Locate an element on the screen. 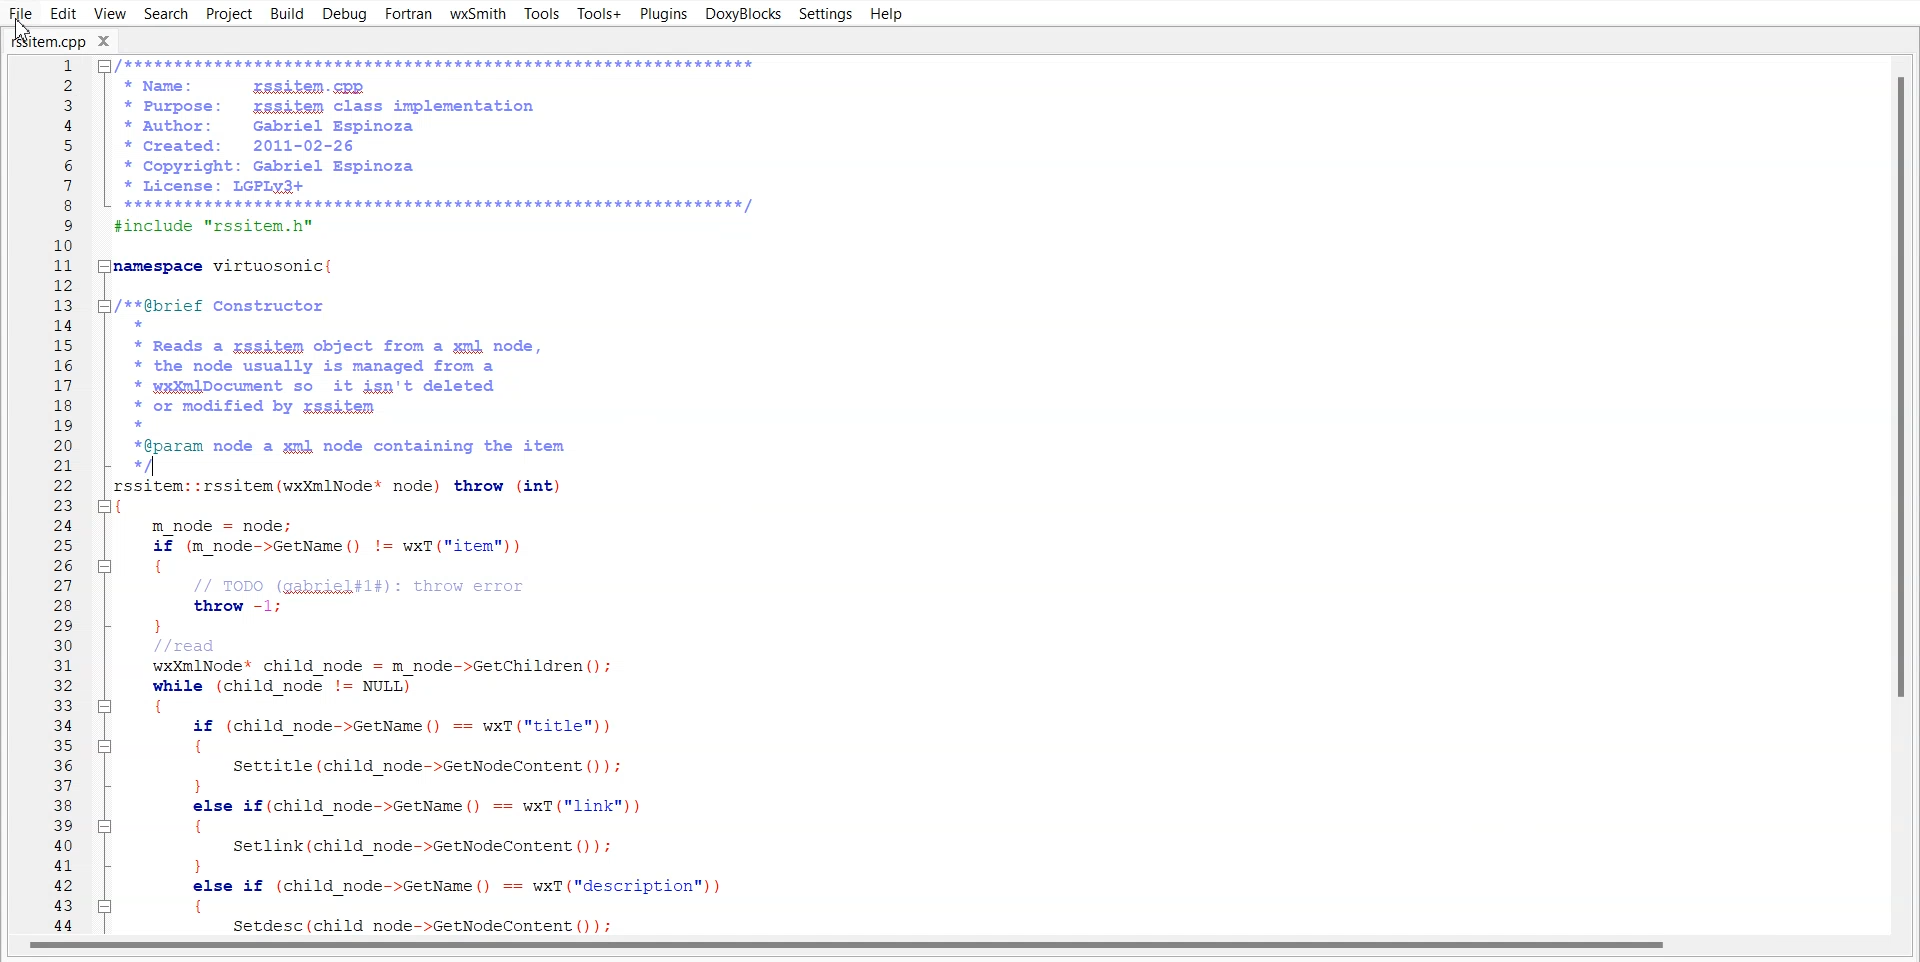 Image resolution: width=1920 pixels, height=962 pixels. Tools is located at coordinates (541, 15).